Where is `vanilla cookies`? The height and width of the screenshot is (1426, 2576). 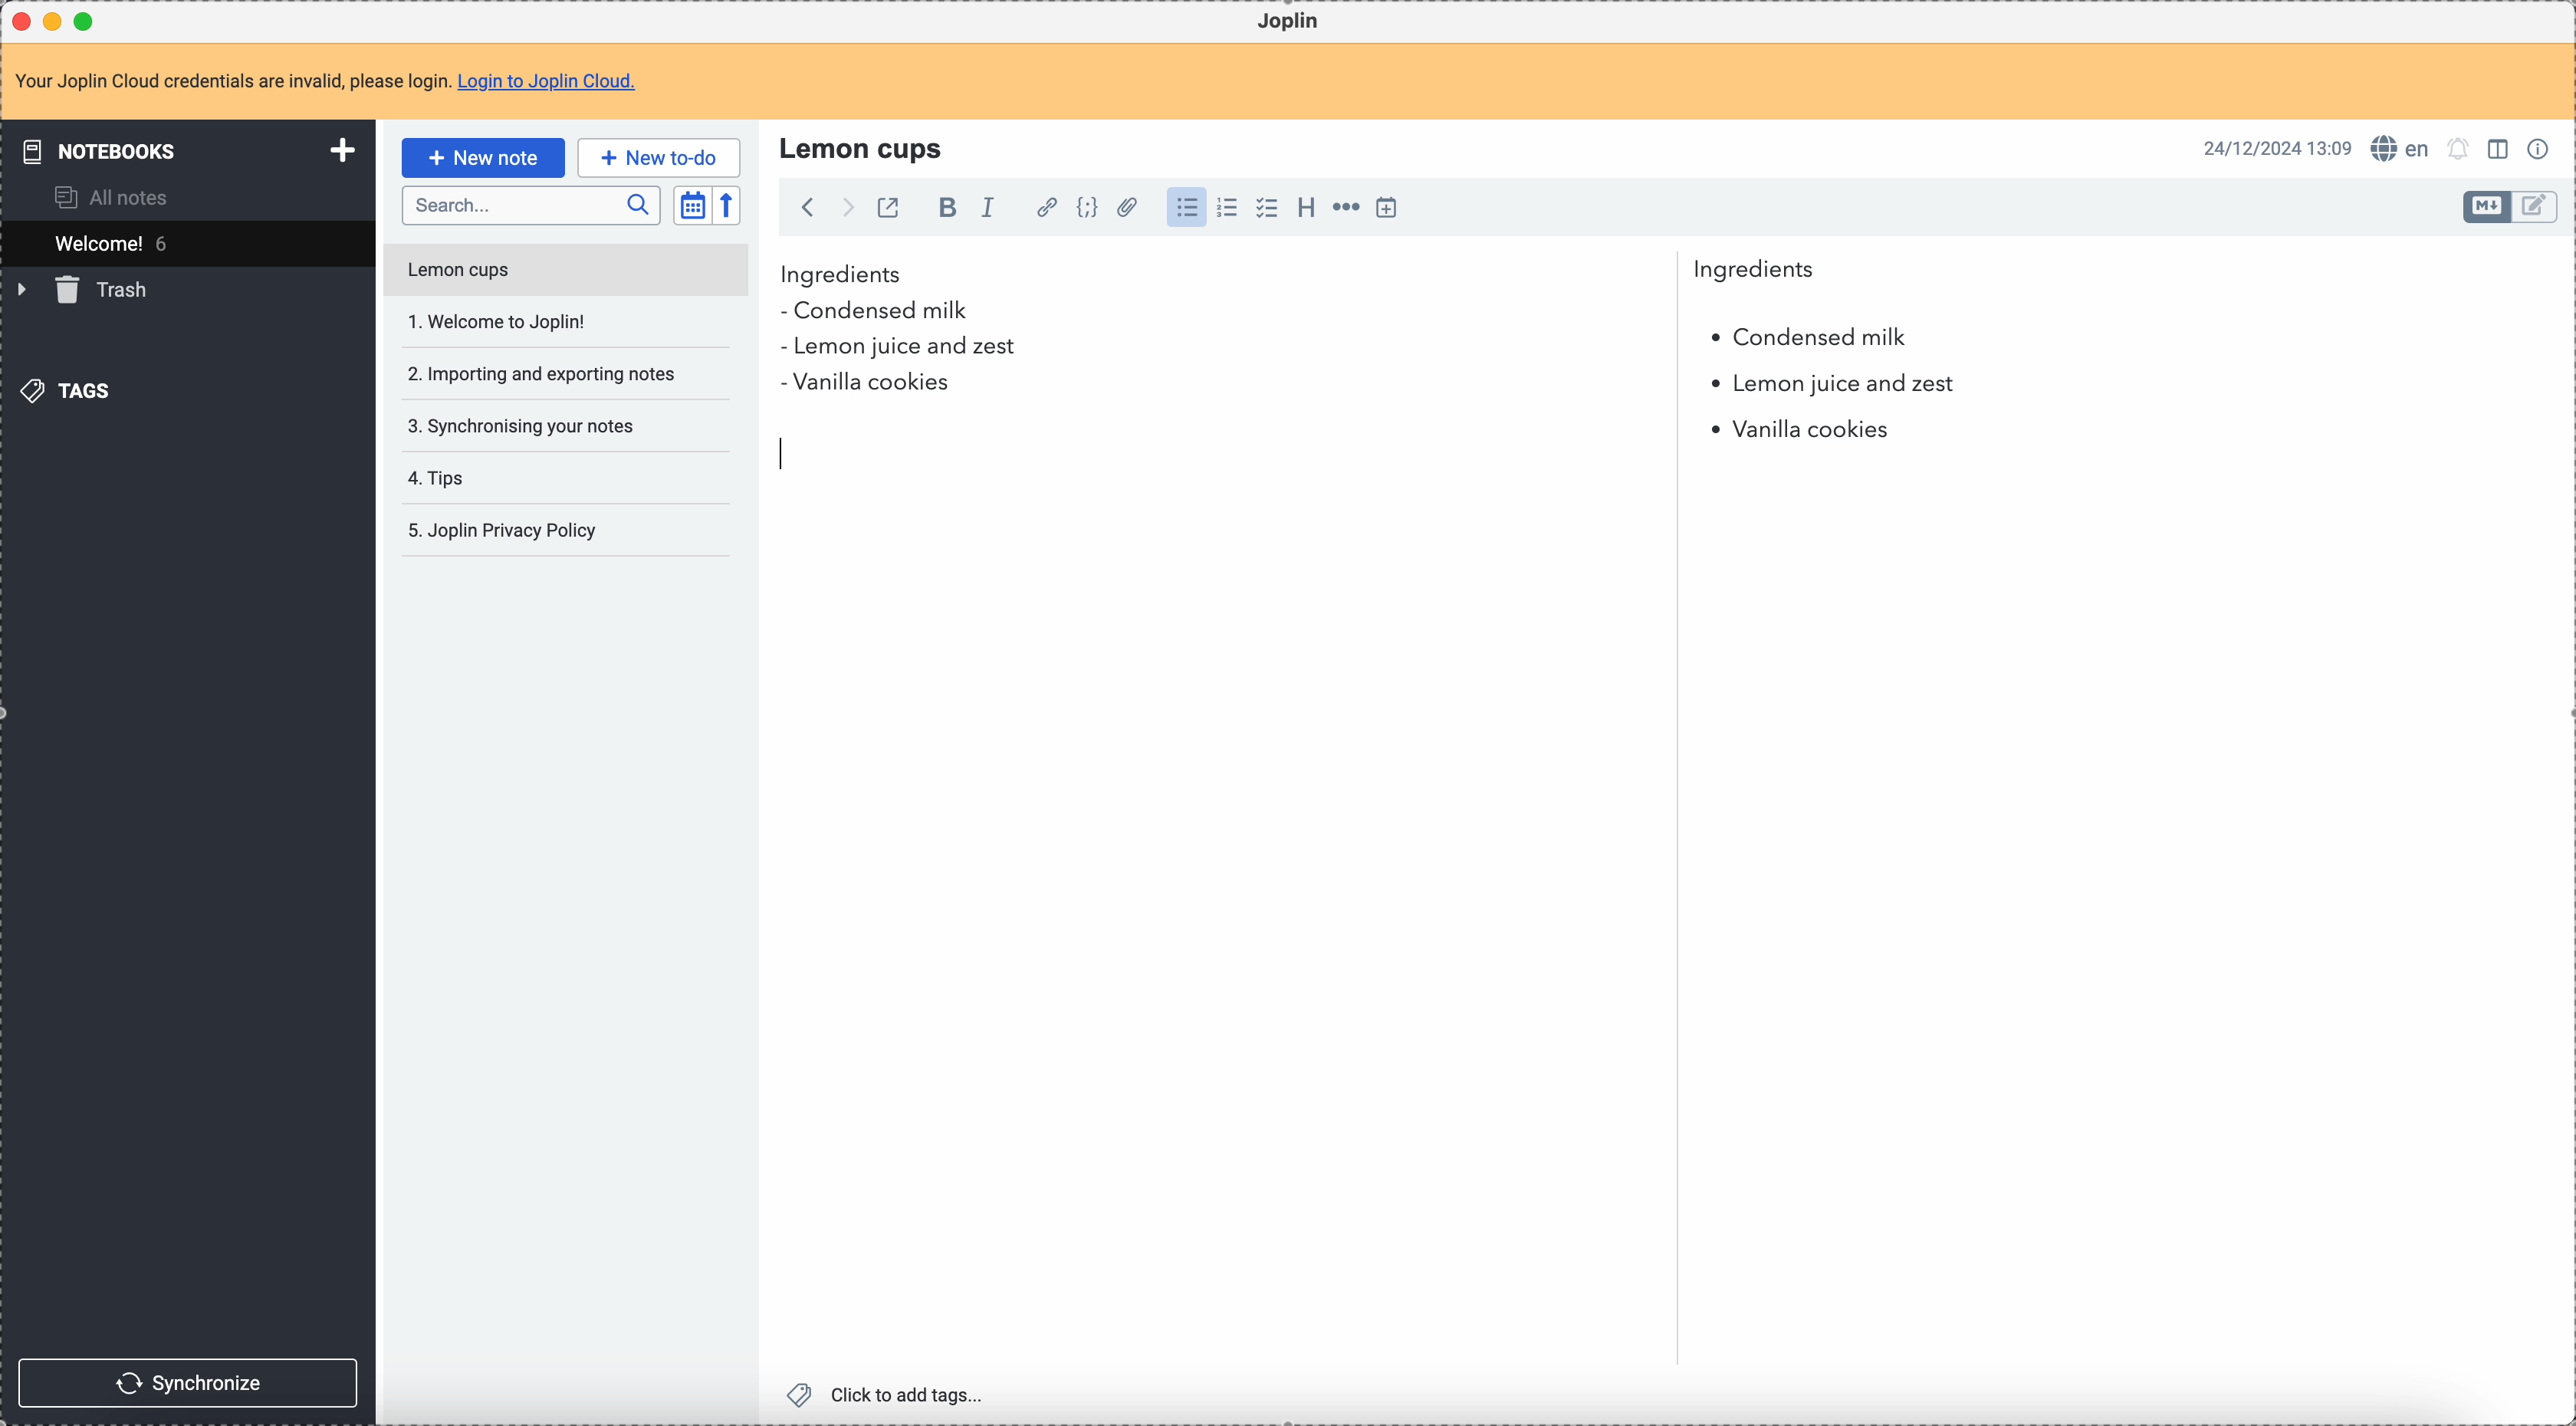 vanilla cookies is located at coordinates (1792, 430).